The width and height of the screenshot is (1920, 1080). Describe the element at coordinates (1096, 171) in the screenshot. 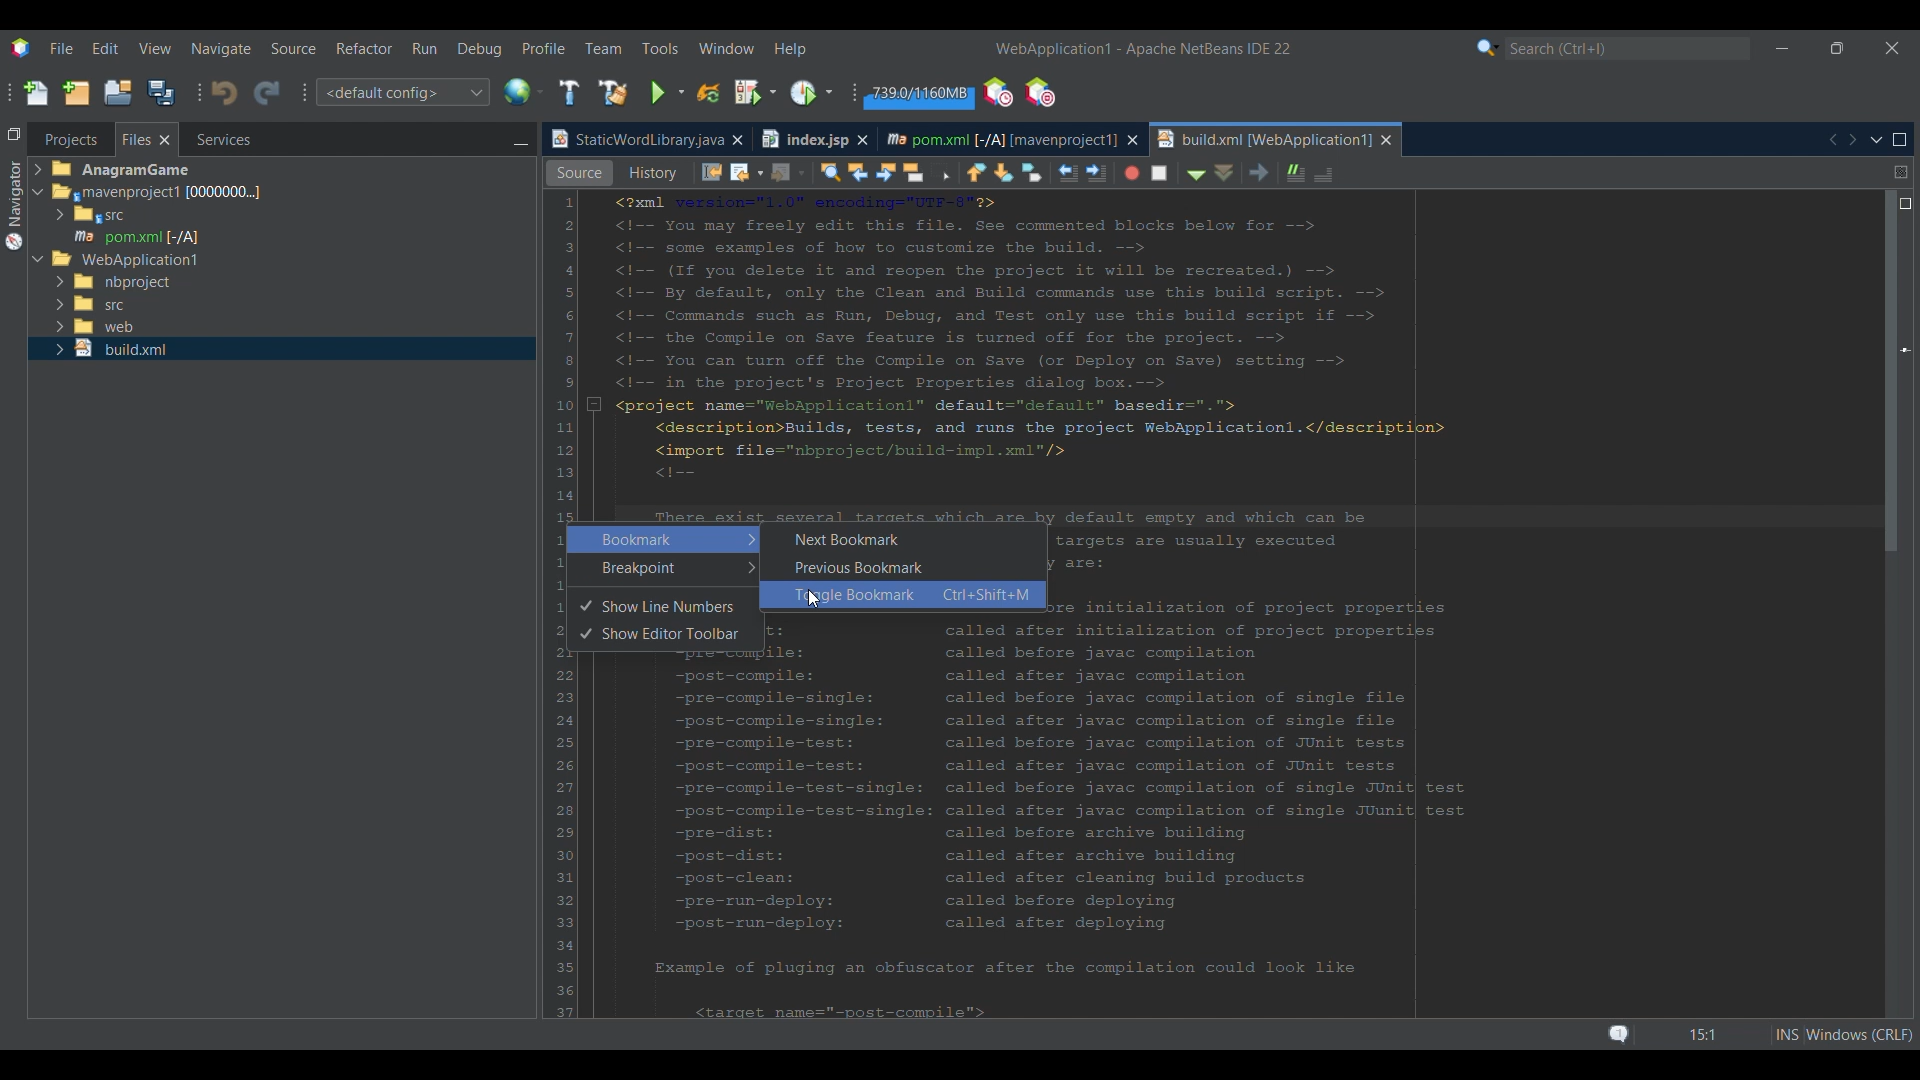

I see `Toggle highlight search` at that location.